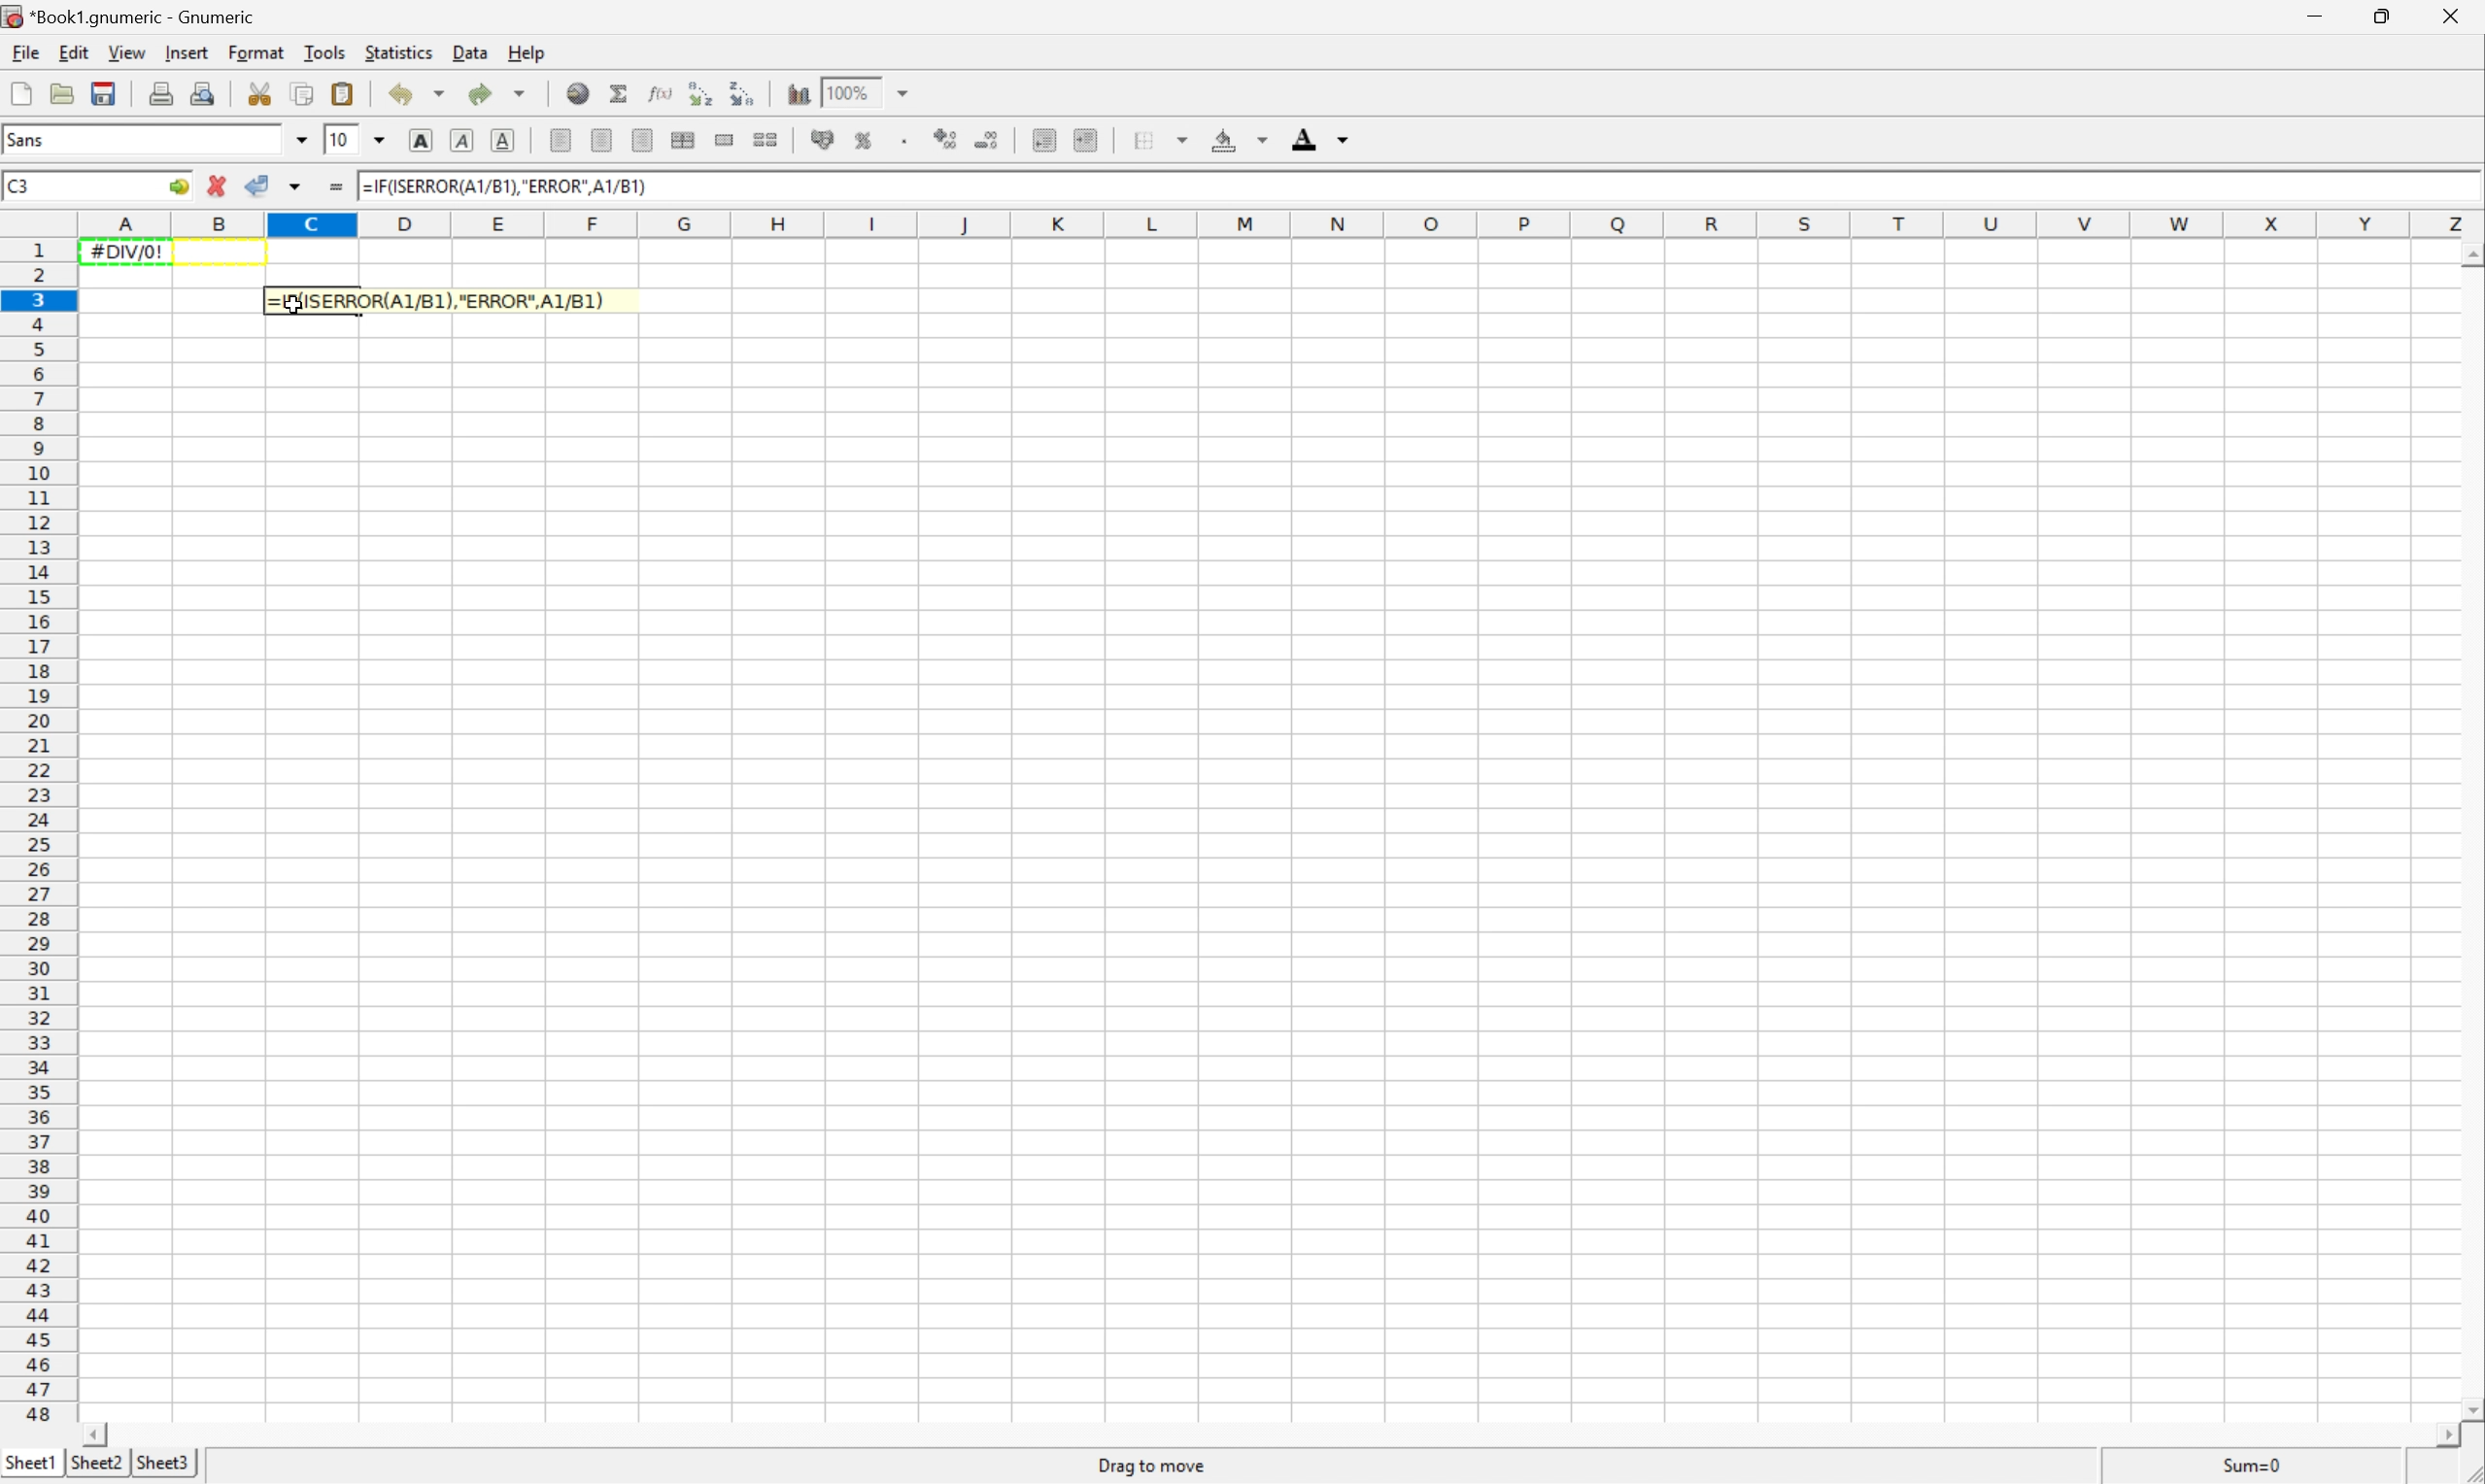 The image size is (2485, 1484). Describe the element at coordinates (190, 52) in the screenshot. I see `Insert` at that location.